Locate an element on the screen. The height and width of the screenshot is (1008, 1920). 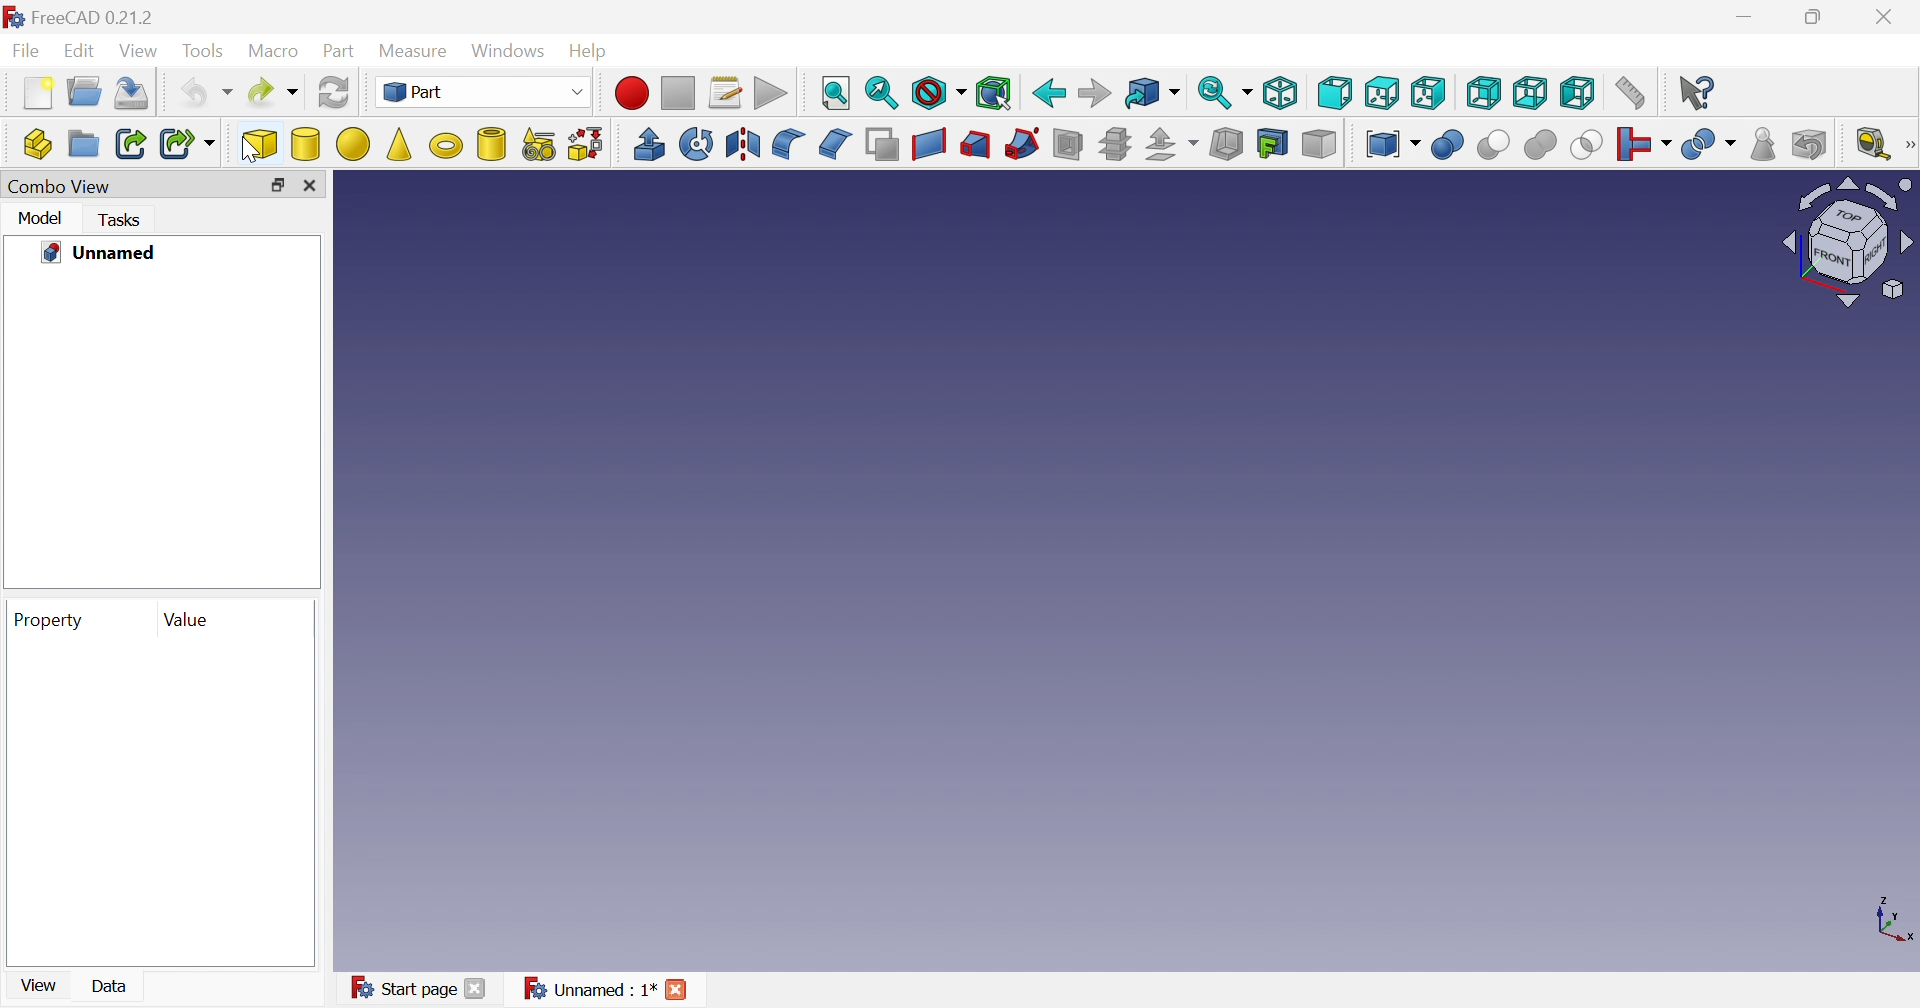
Fillet  is located at coordinates (787, 145).